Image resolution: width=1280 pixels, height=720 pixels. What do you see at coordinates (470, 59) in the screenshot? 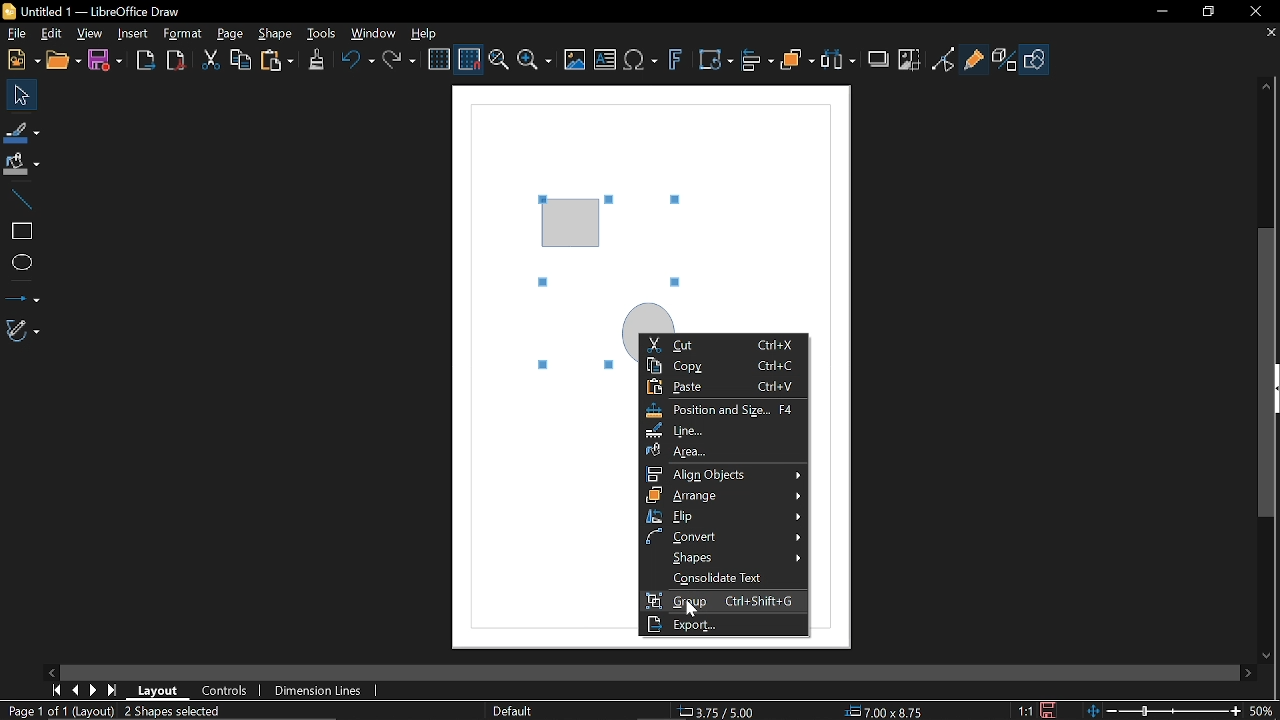
I see `Snap to grid` at bounding box center [470, 59].